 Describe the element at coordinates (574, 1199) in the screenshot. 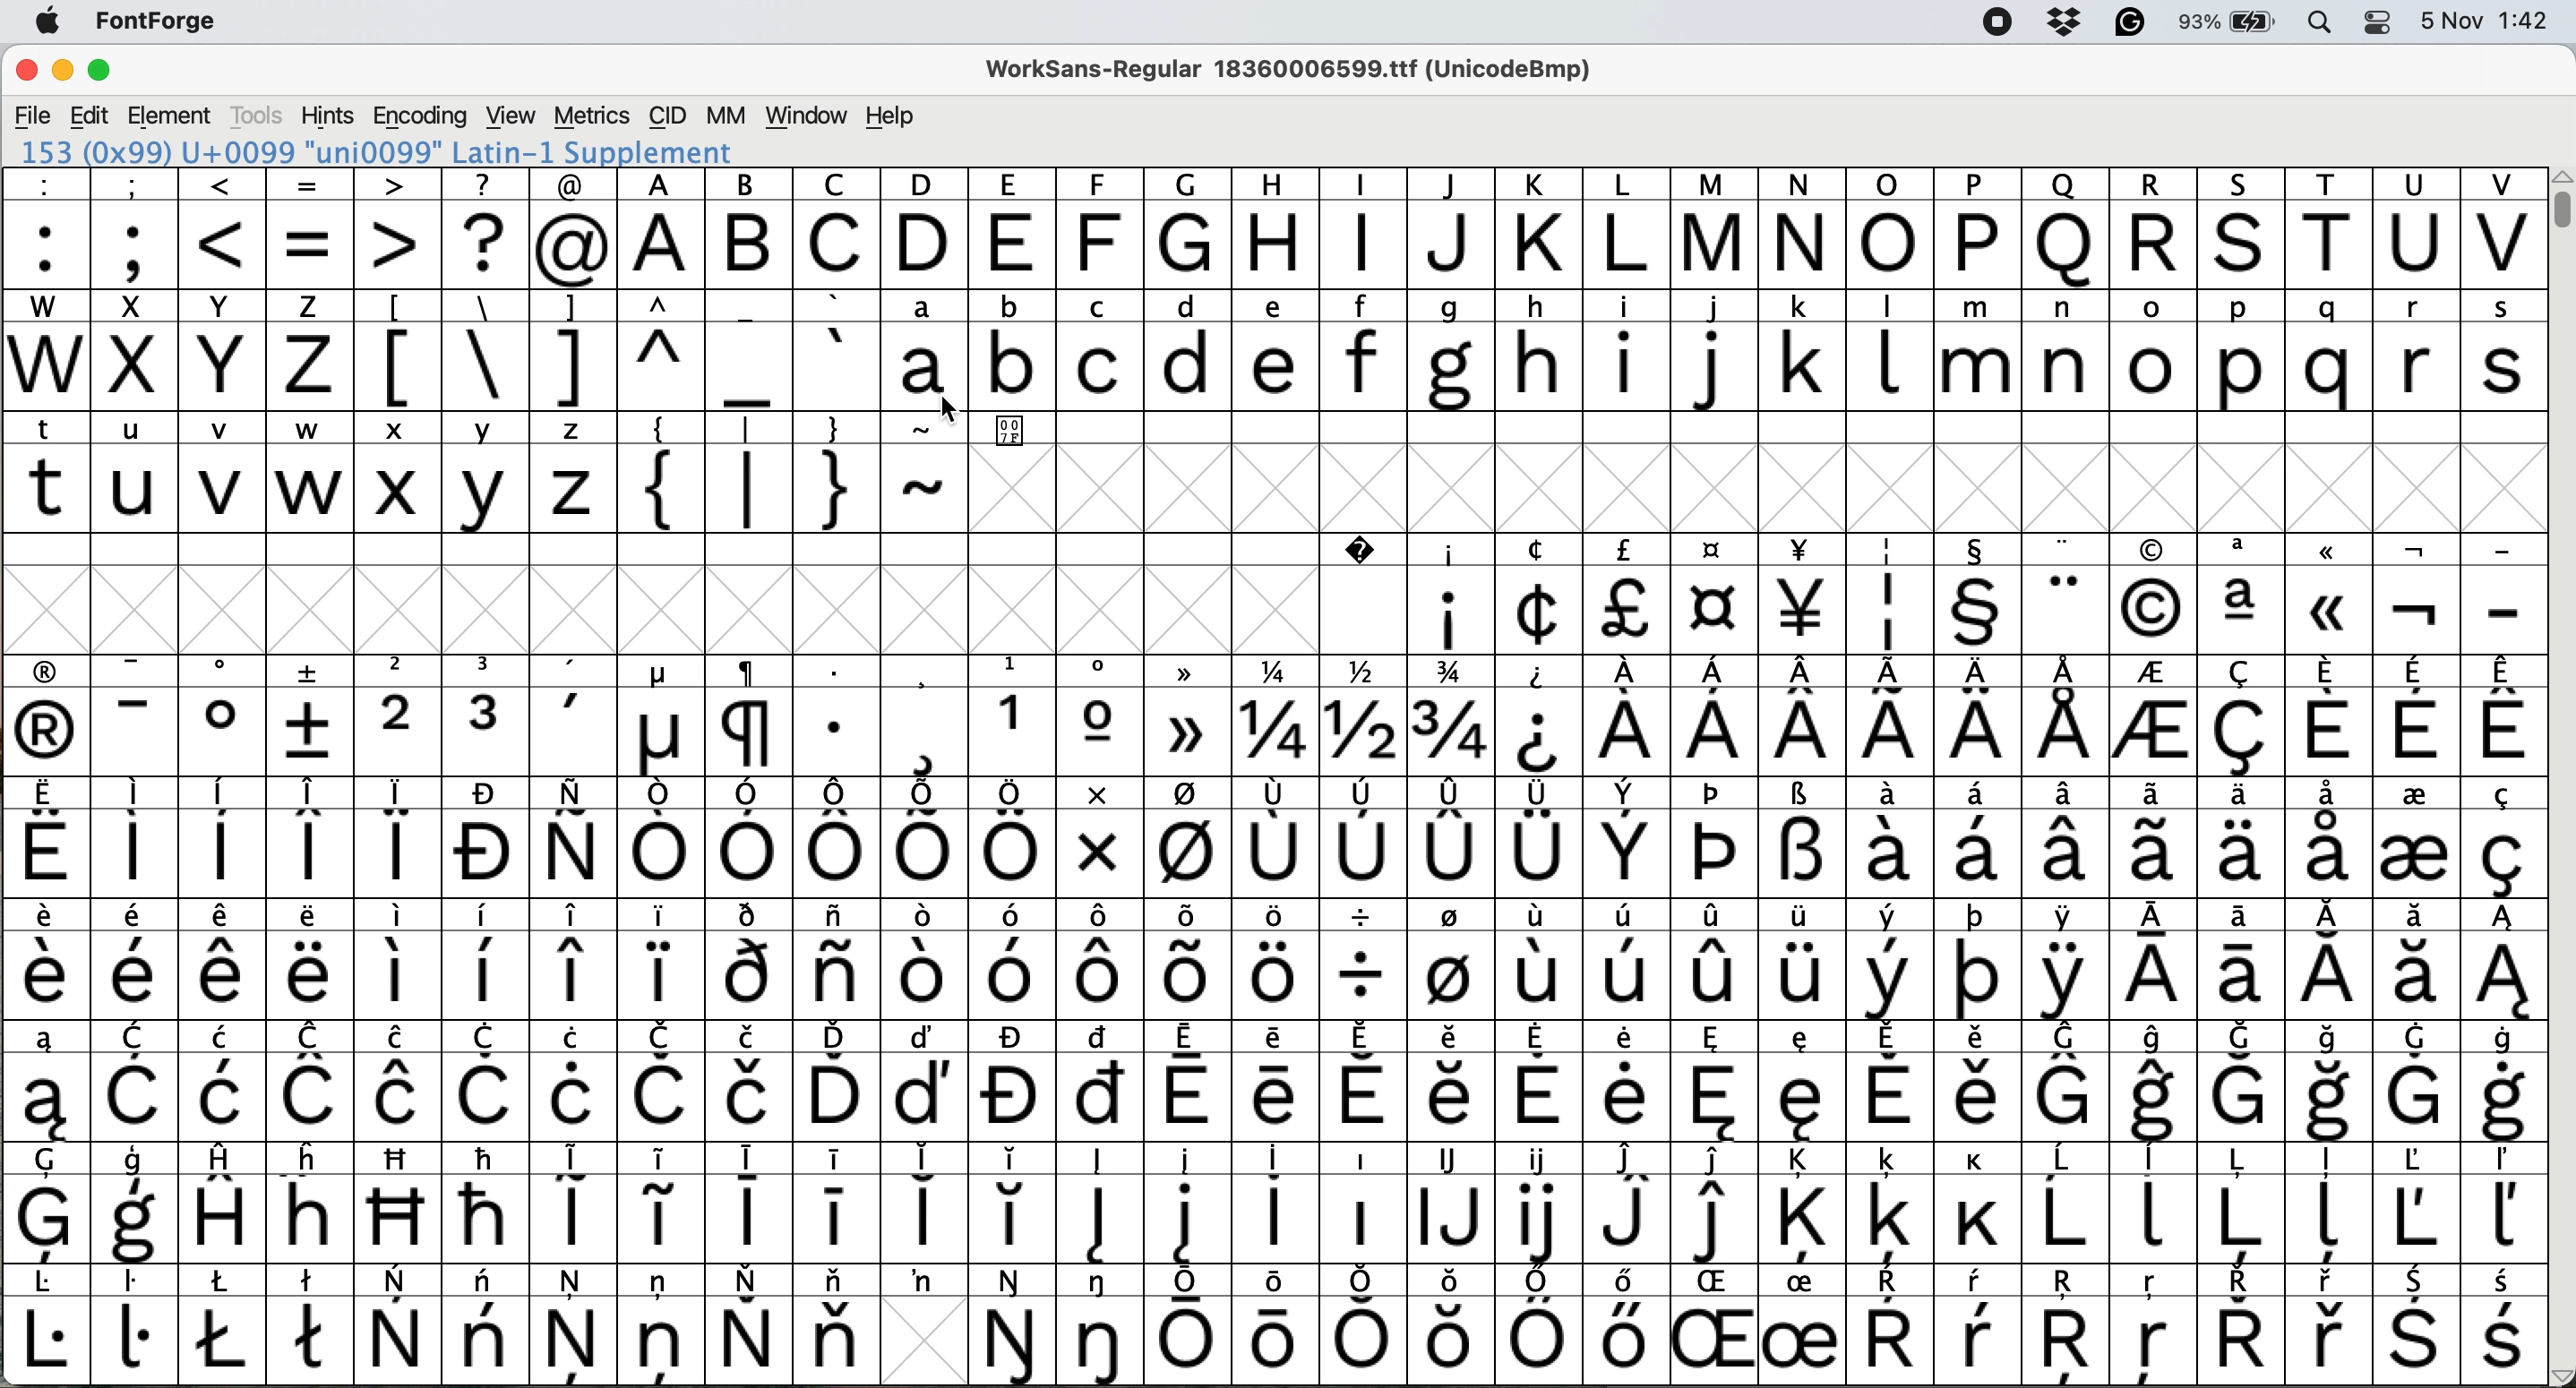

I see `symbol` at that location.